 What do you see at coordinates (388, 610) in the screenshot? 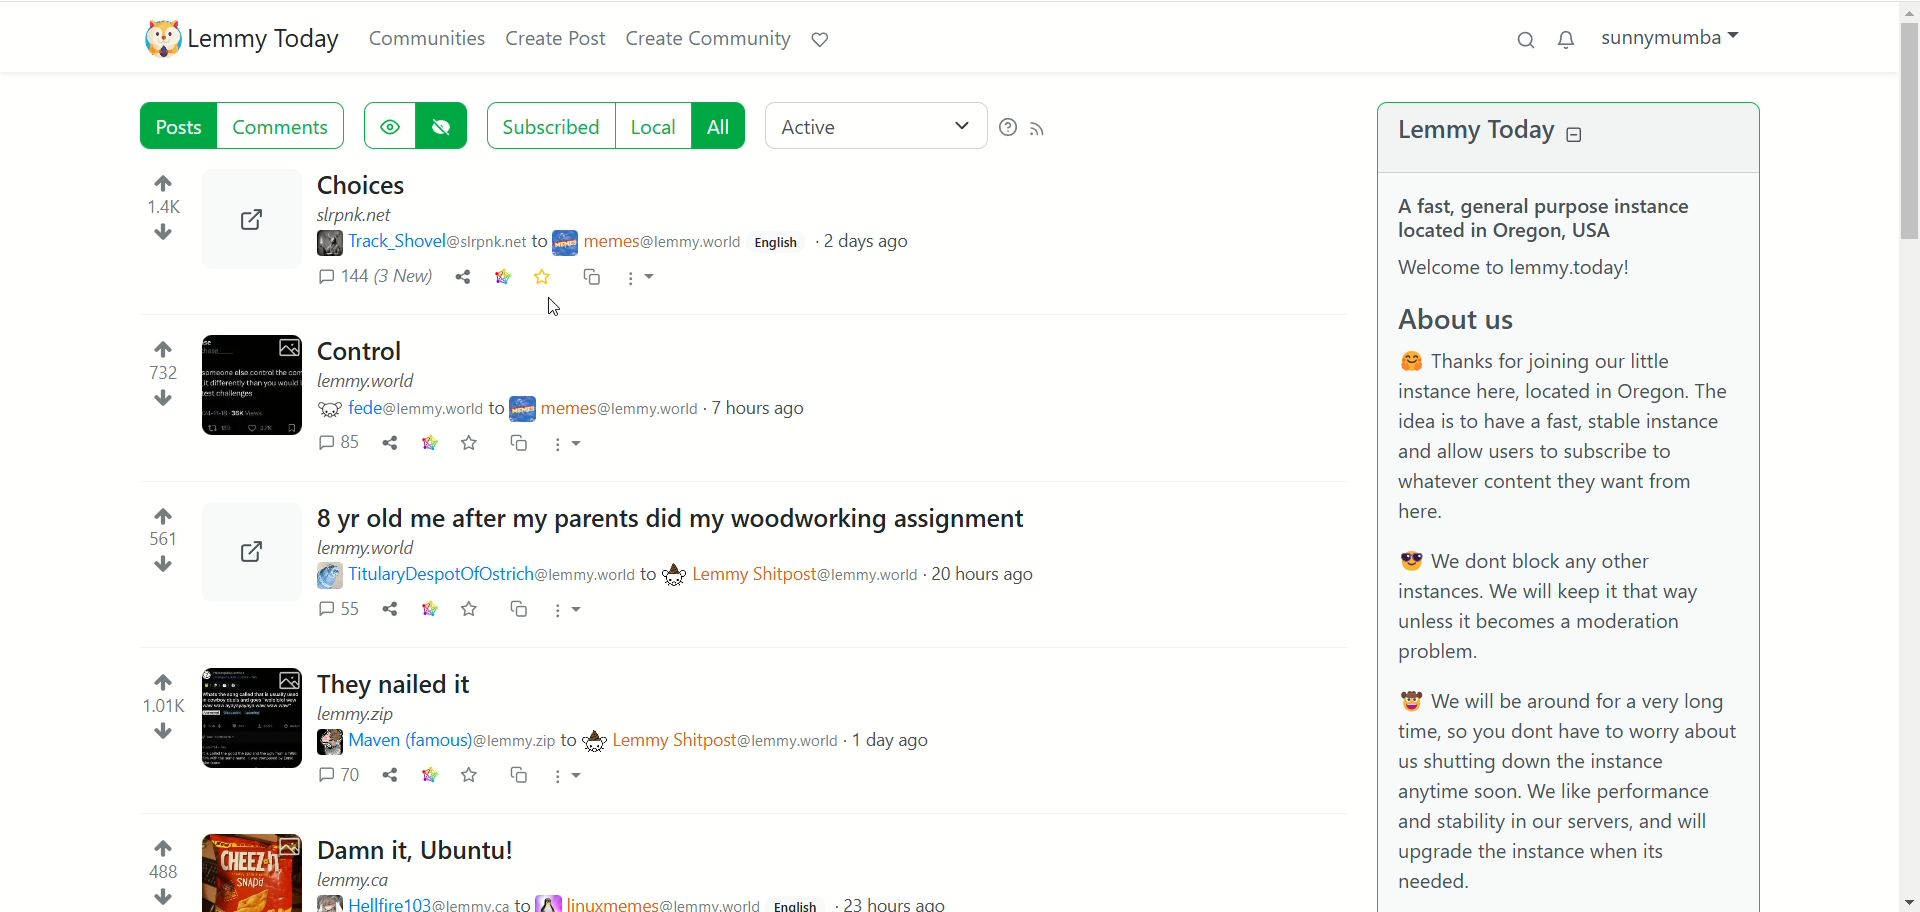
I see `share` at bounding box center [388, 610].